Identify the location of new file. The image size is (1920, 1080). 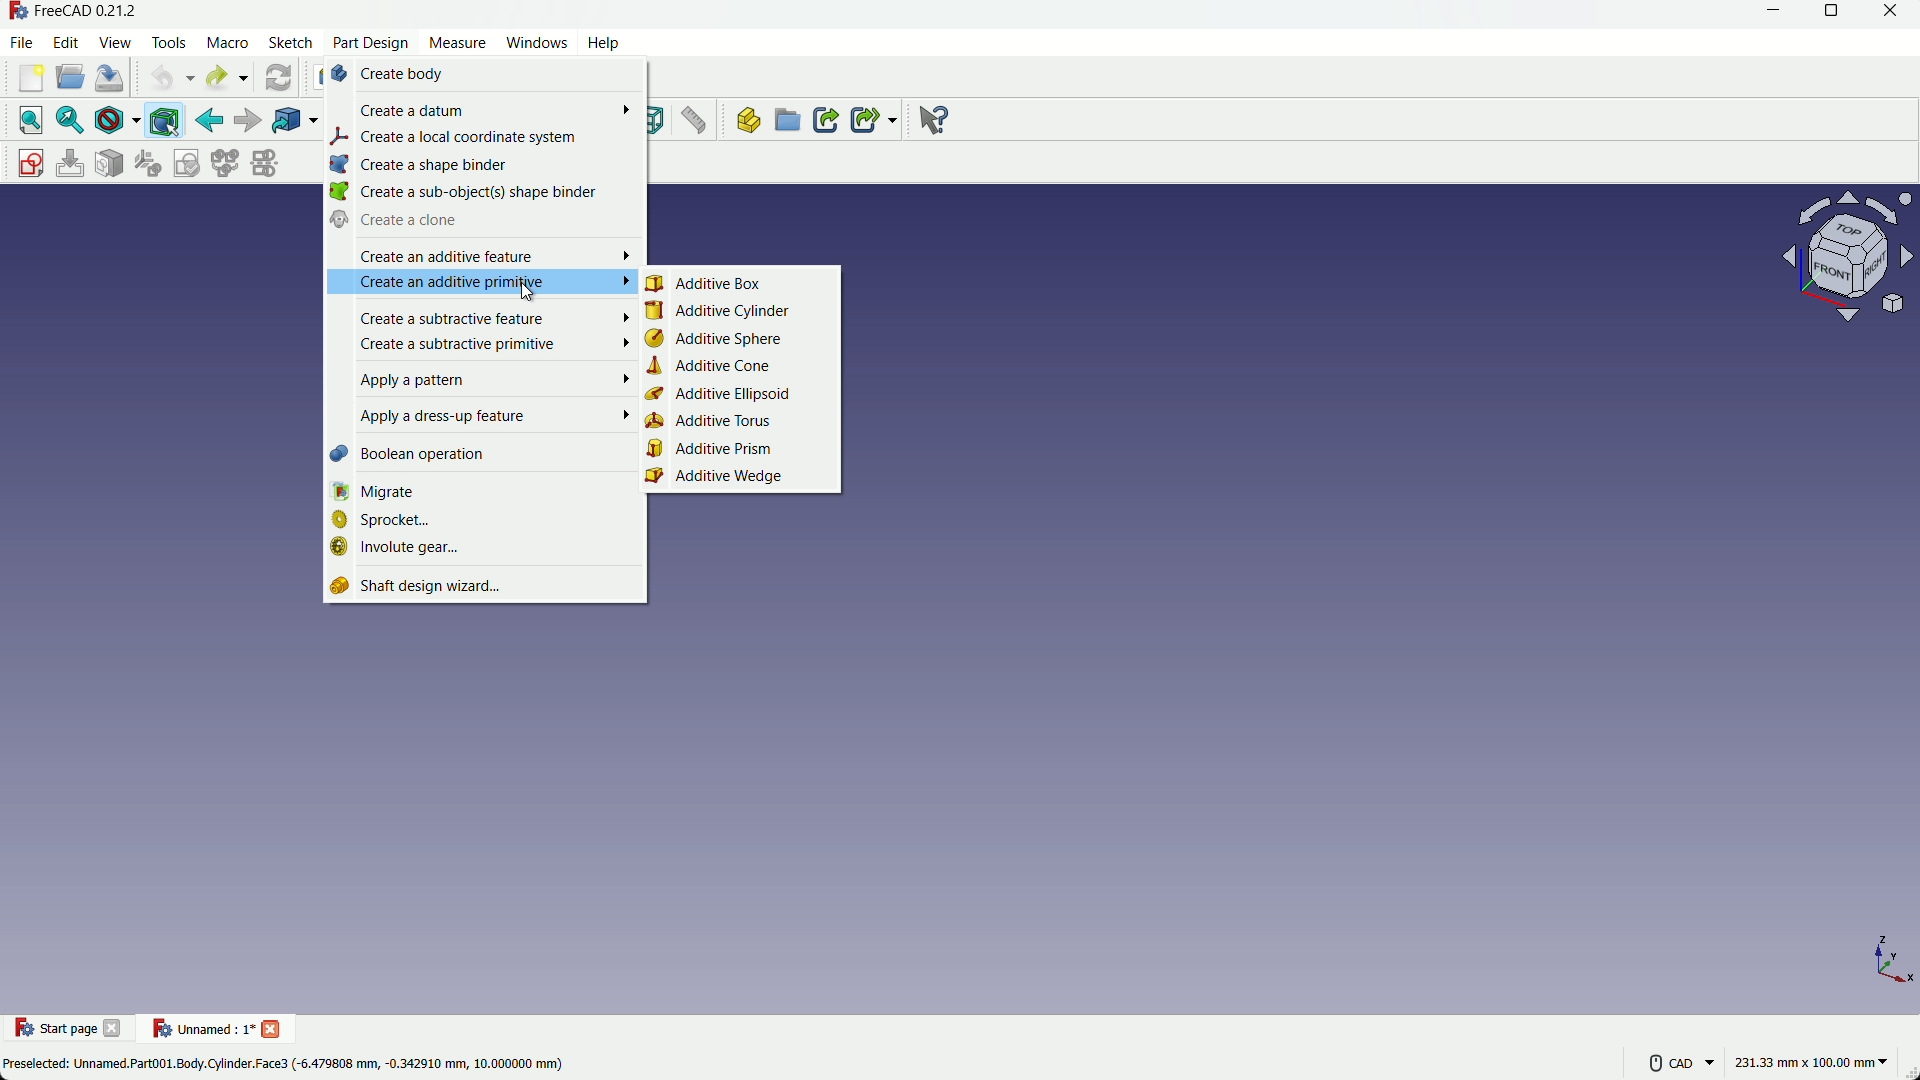
(32, 79).